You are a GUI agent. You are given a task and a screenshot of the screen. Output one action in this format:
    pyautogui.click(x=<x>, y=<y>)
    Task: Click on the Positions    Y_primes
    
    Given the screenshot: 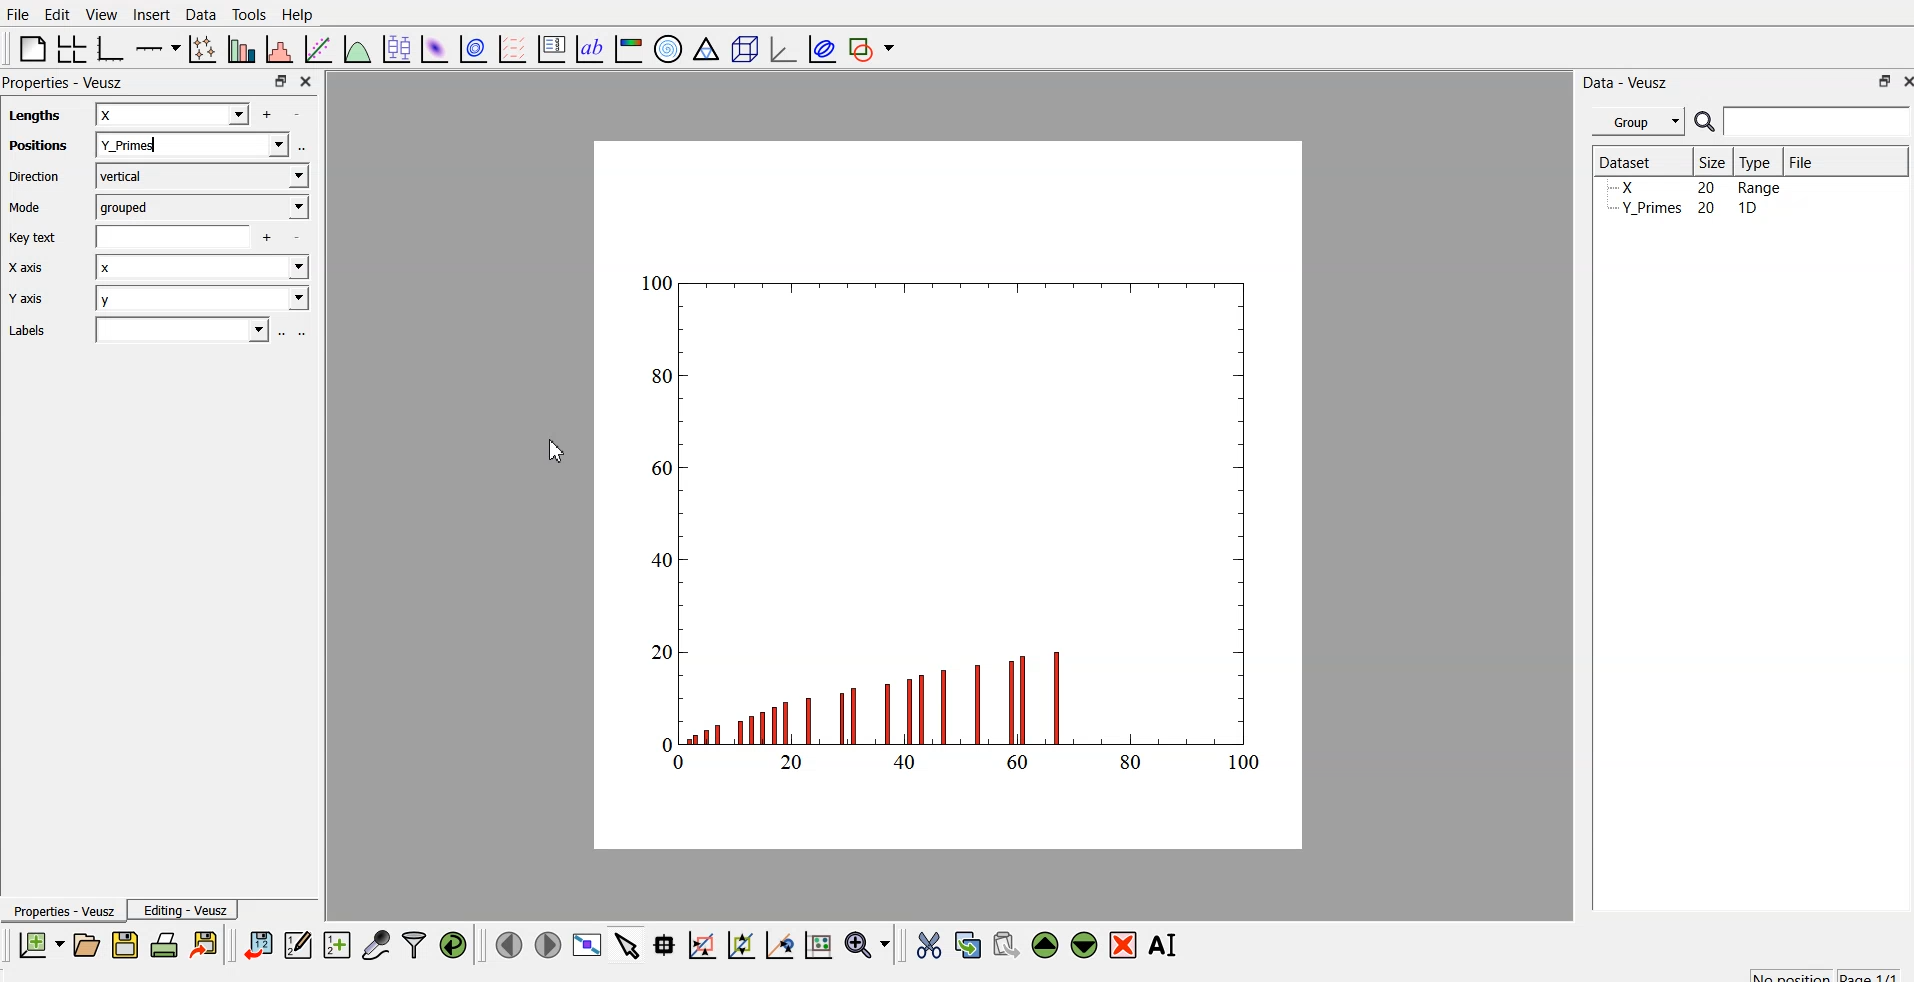 What is the action you would take?
    pyautogui.click(x=158, y=145)
    